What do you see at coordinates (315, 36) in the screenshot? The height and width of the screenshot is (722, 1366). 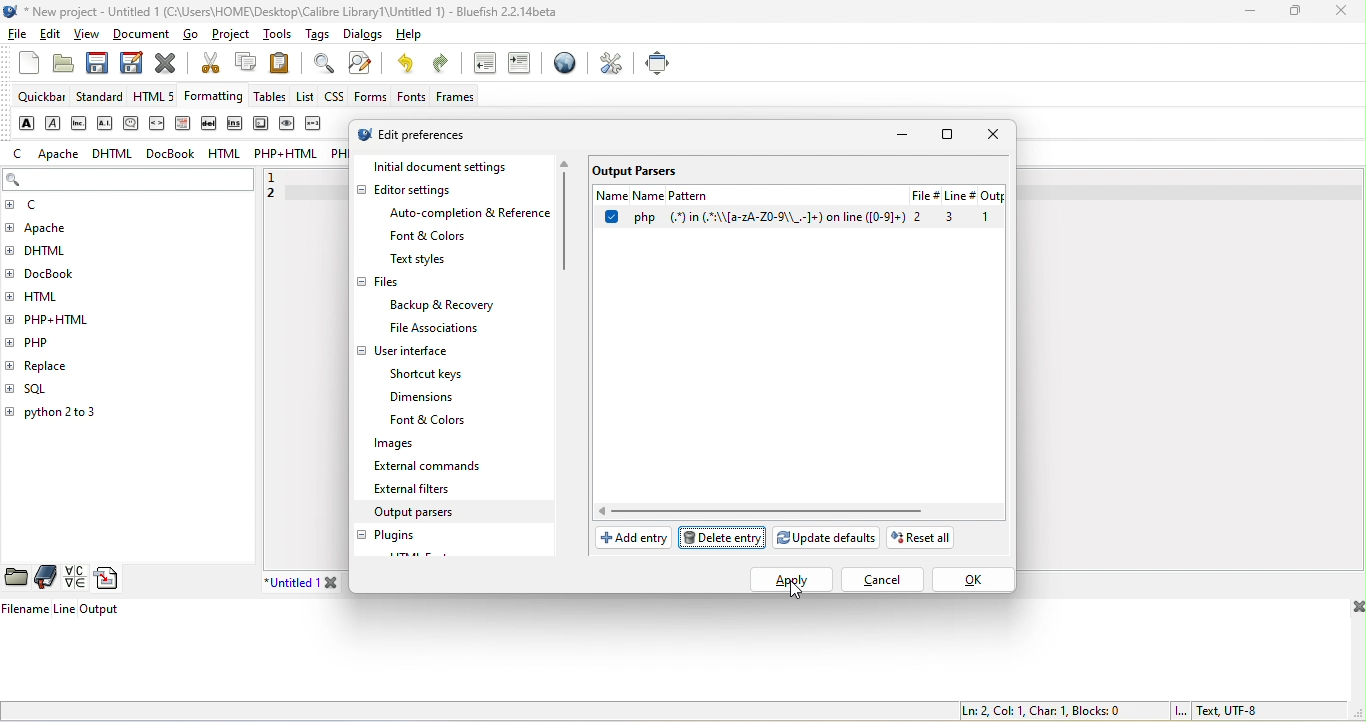 I see `tags` at bounding box center [315, 36].